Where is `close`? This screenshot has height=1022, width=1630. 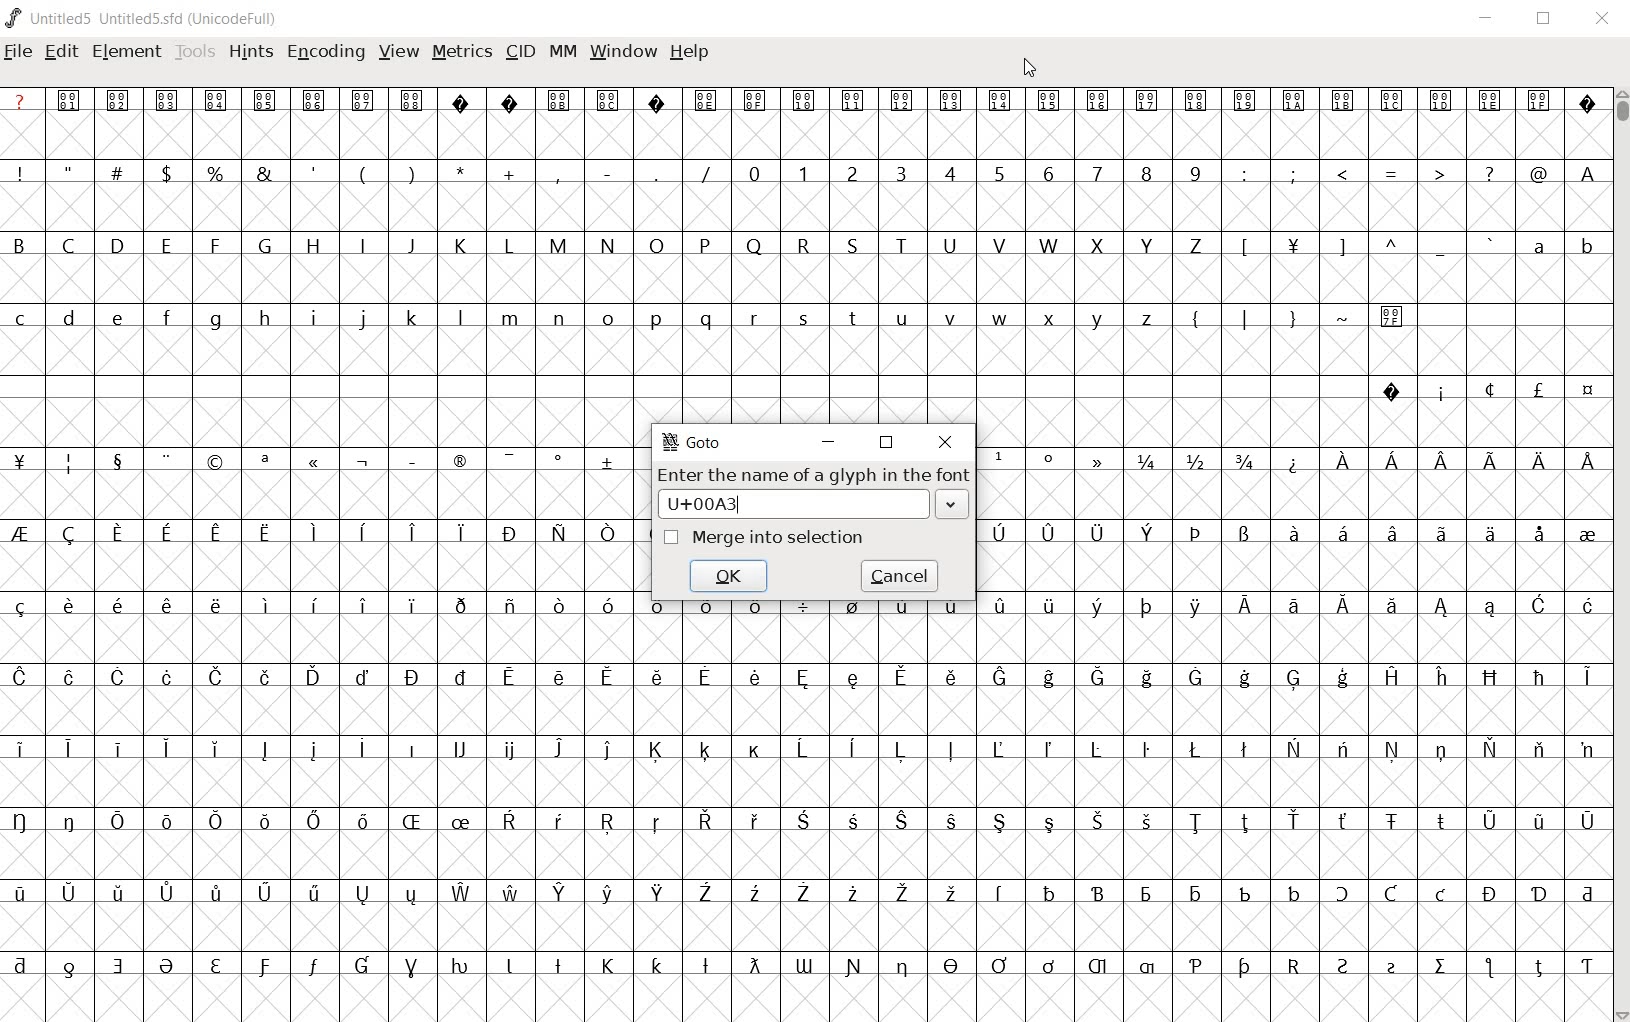
close is located at coordinates (1604, 20).